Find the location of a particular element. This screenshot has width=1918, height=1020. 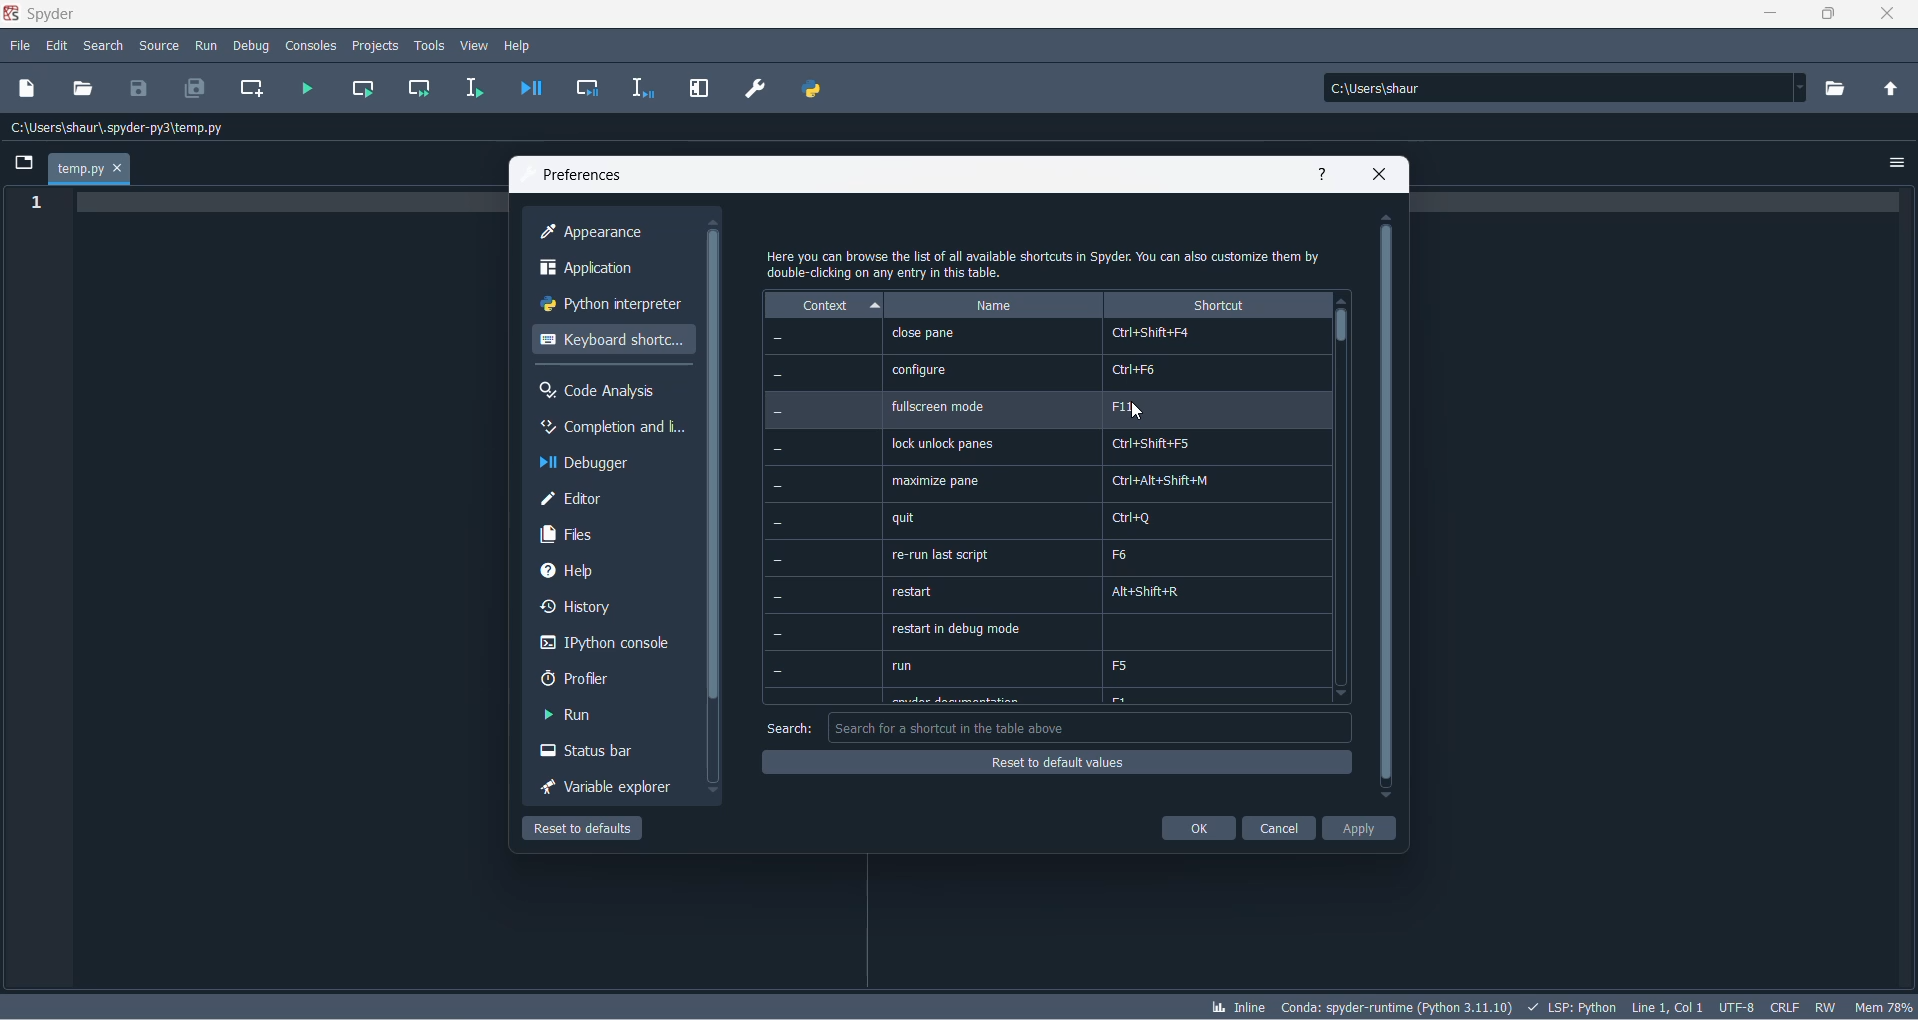

keyboard shortcut is located at coordinates (611, 341).